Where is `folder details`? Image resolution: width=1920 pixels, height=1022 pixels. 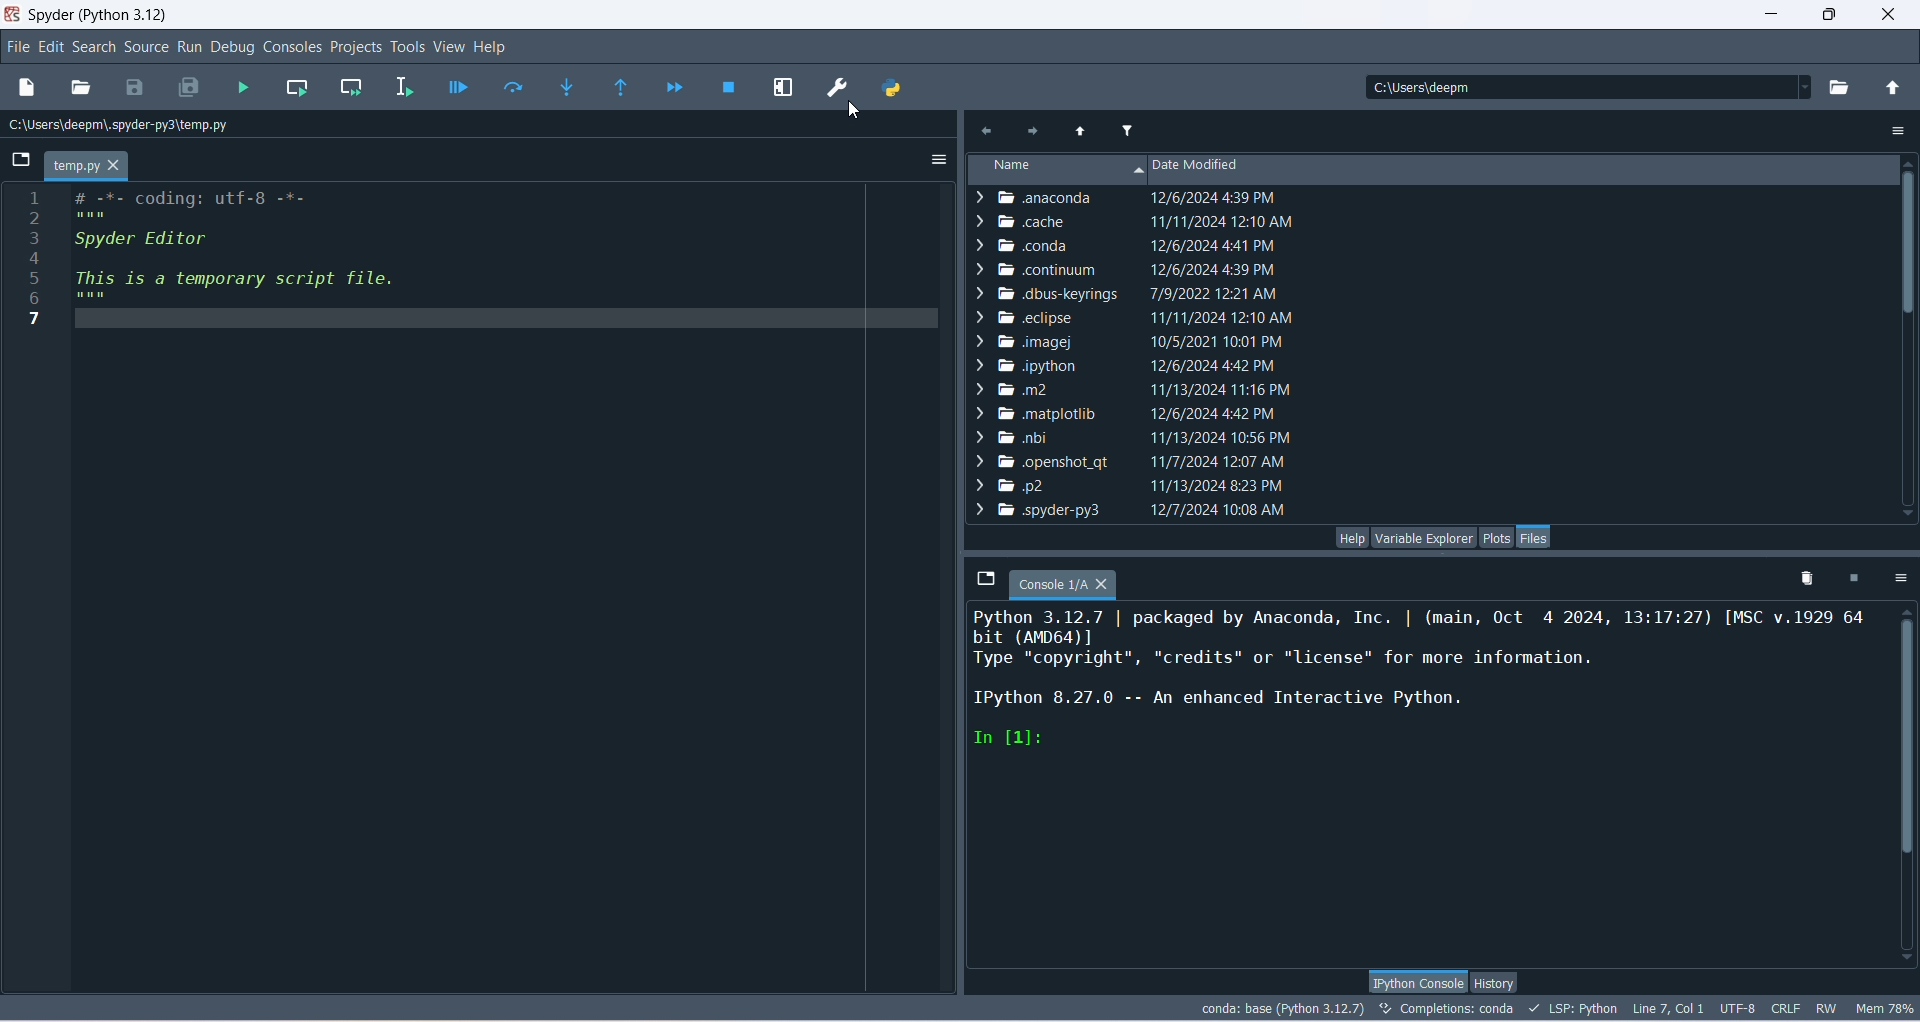 folder details is located at coordinates (1134, 486).